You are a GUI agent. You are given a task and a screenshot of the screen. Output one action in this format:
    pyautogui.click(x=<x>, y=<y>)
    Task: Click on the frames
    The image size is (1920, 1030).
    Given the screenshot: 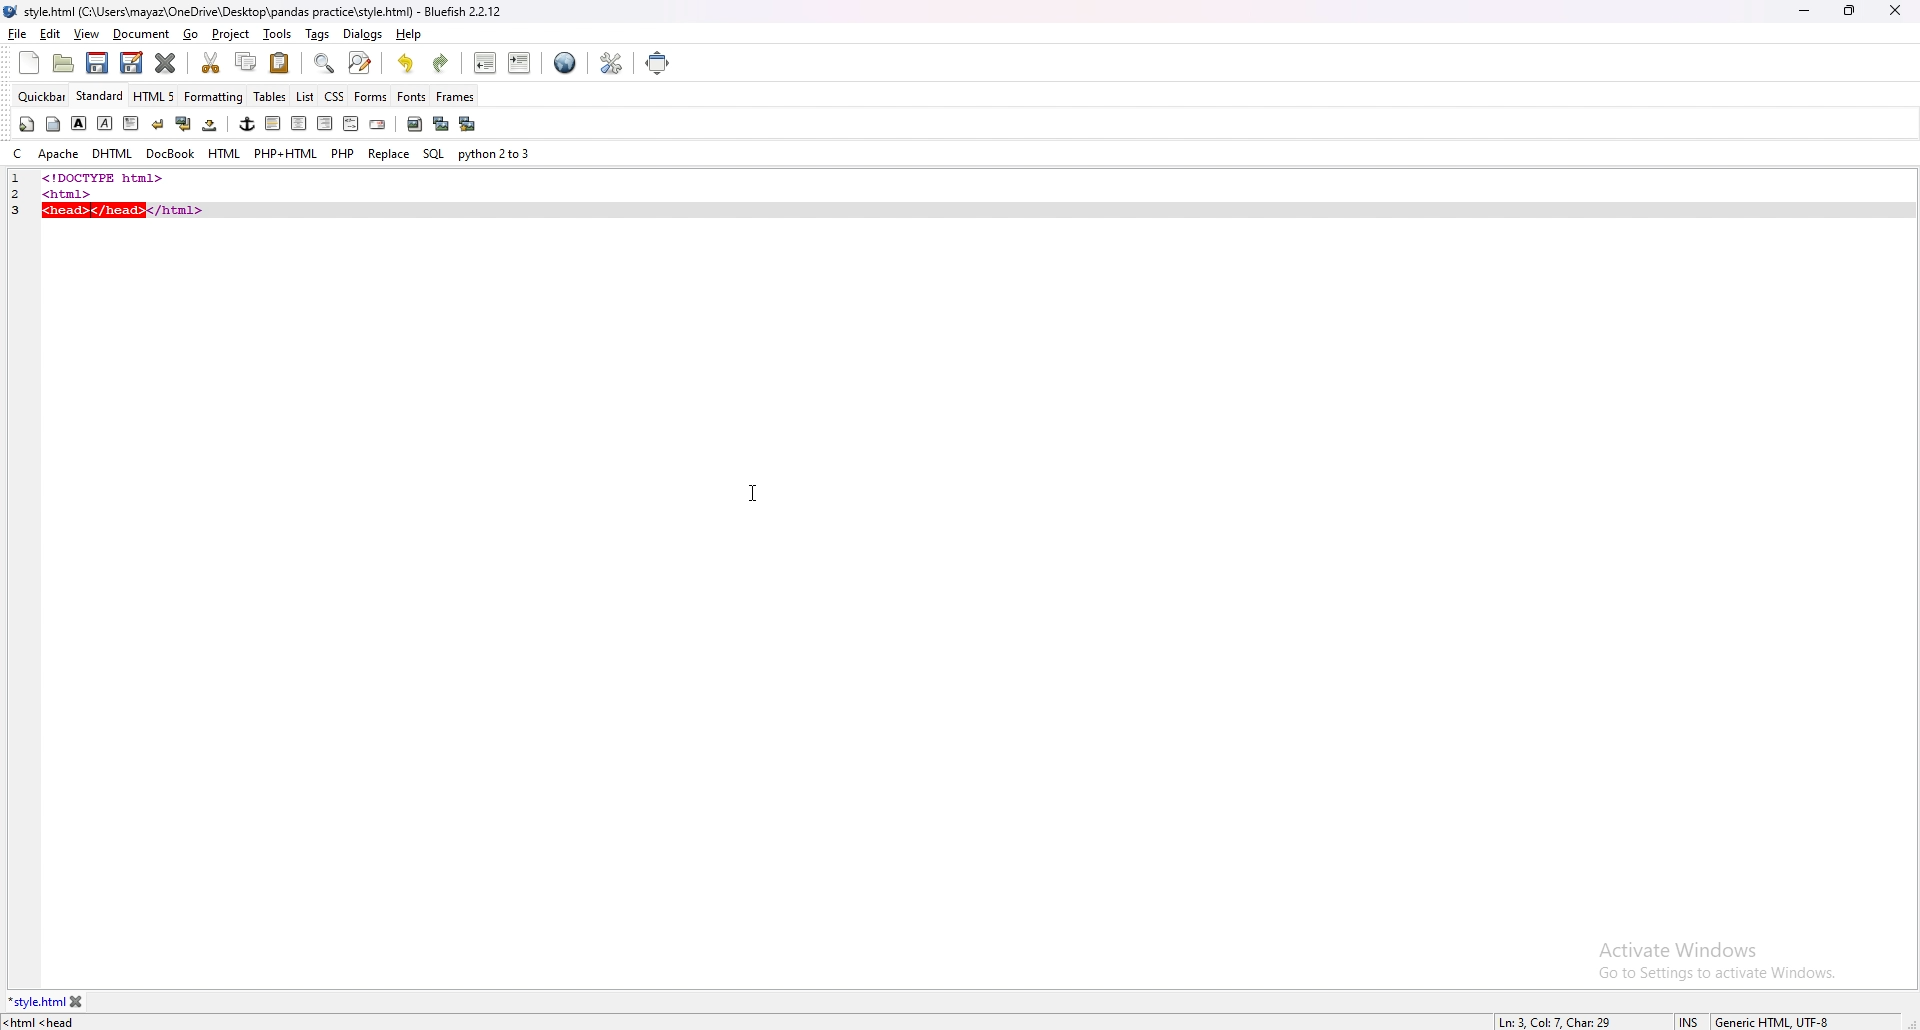 What is the action you would take?
    pyautogui.click(x=455, y=97)
    